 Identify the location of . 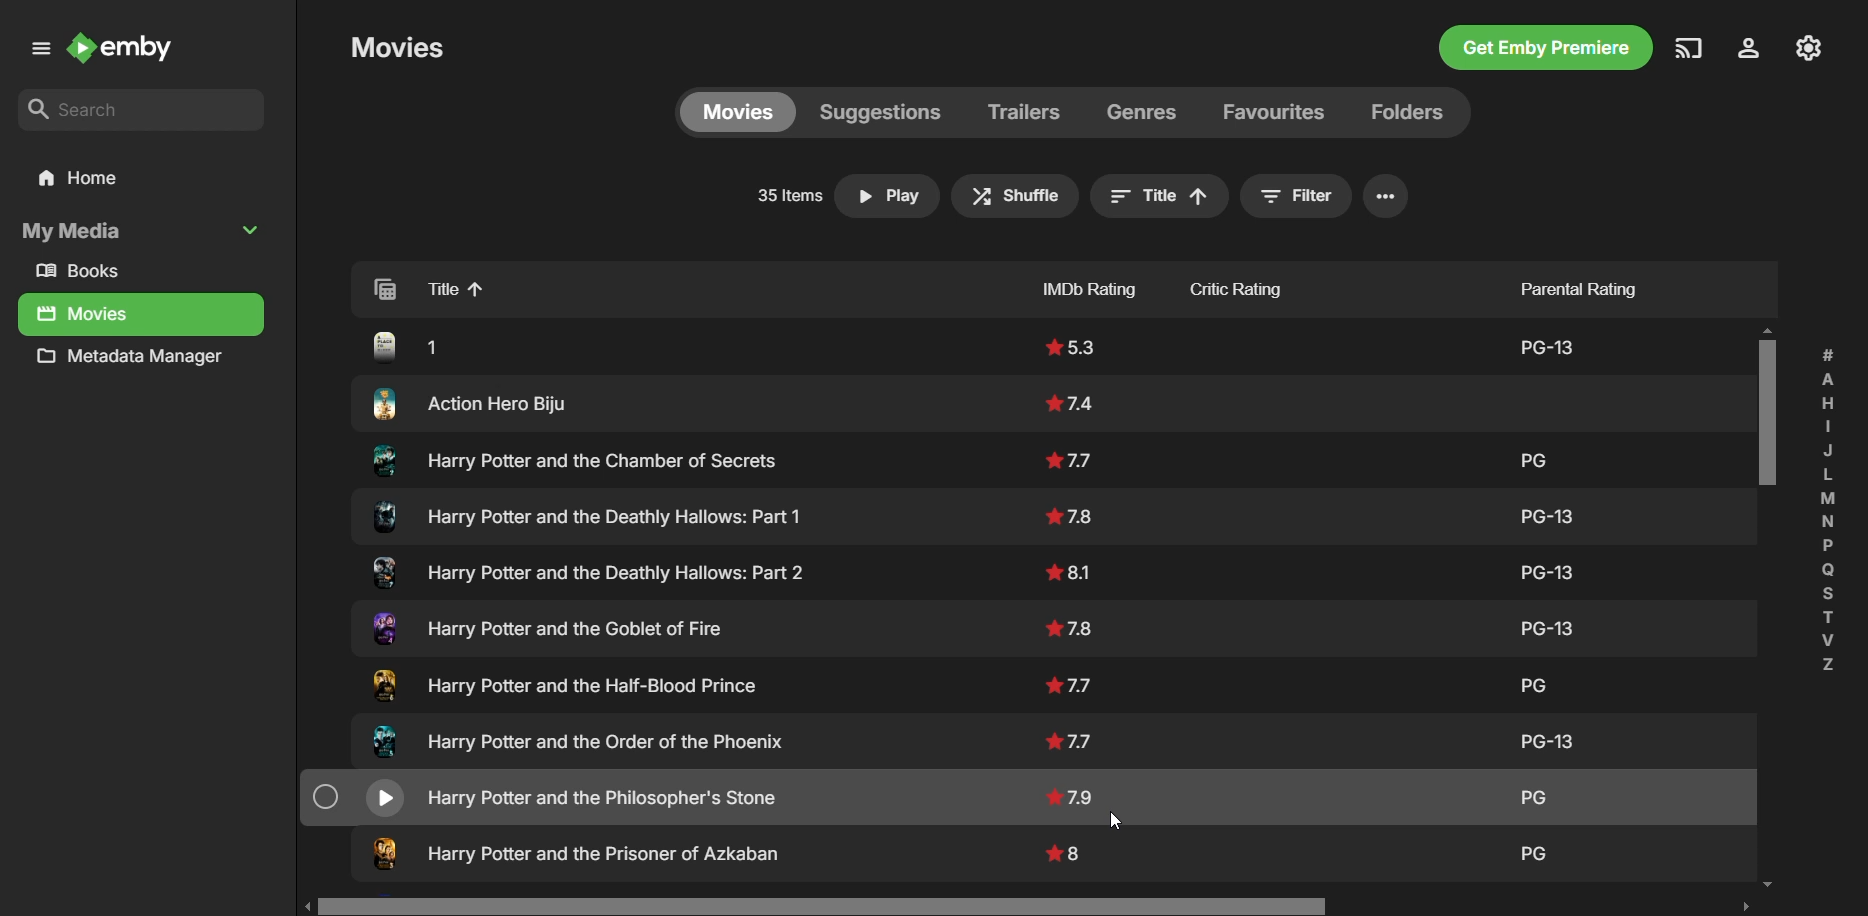
(1525, 678).